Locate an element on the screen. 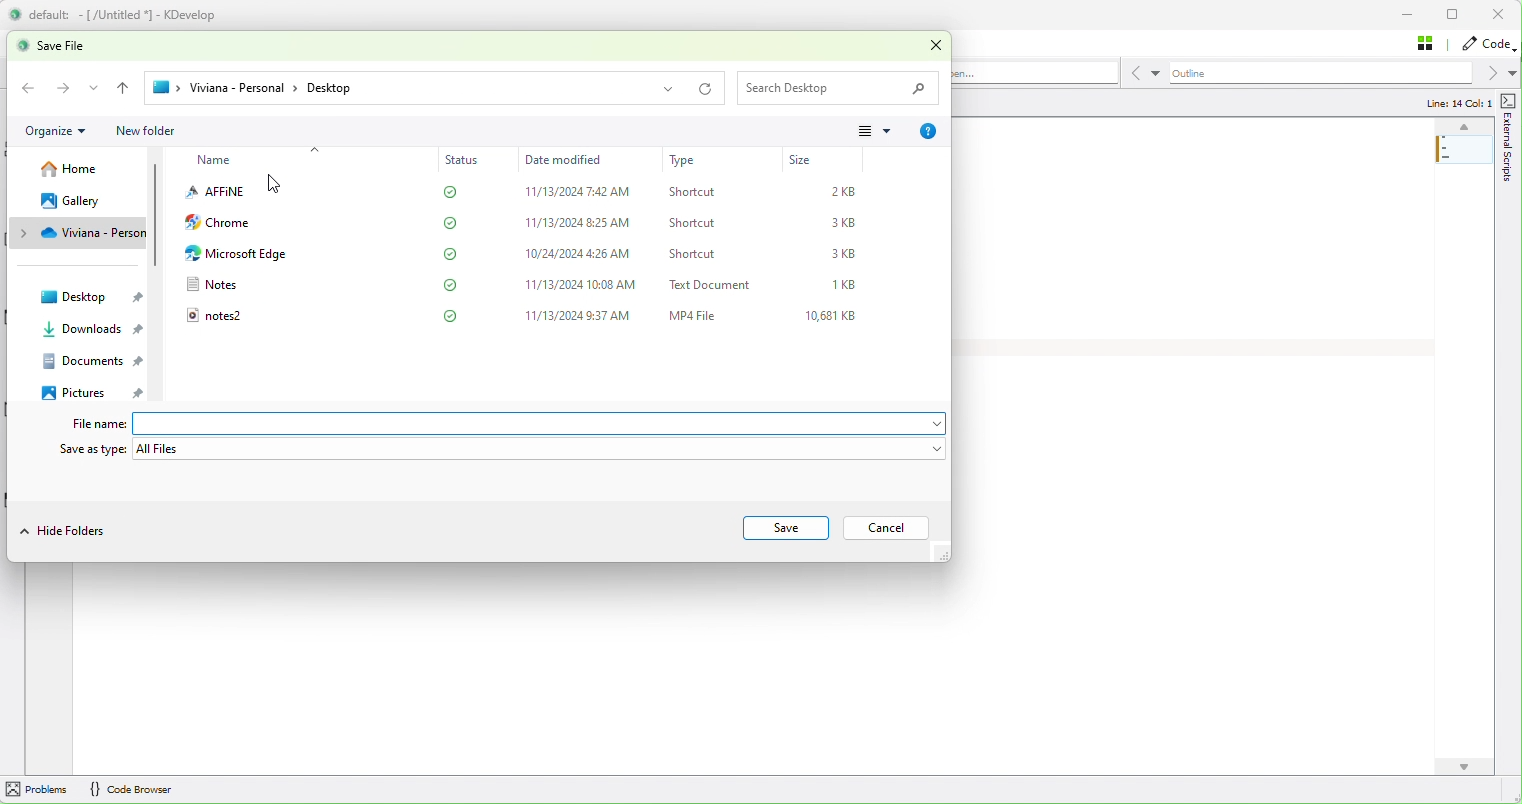  new folder is located at coordinates (145, 132).